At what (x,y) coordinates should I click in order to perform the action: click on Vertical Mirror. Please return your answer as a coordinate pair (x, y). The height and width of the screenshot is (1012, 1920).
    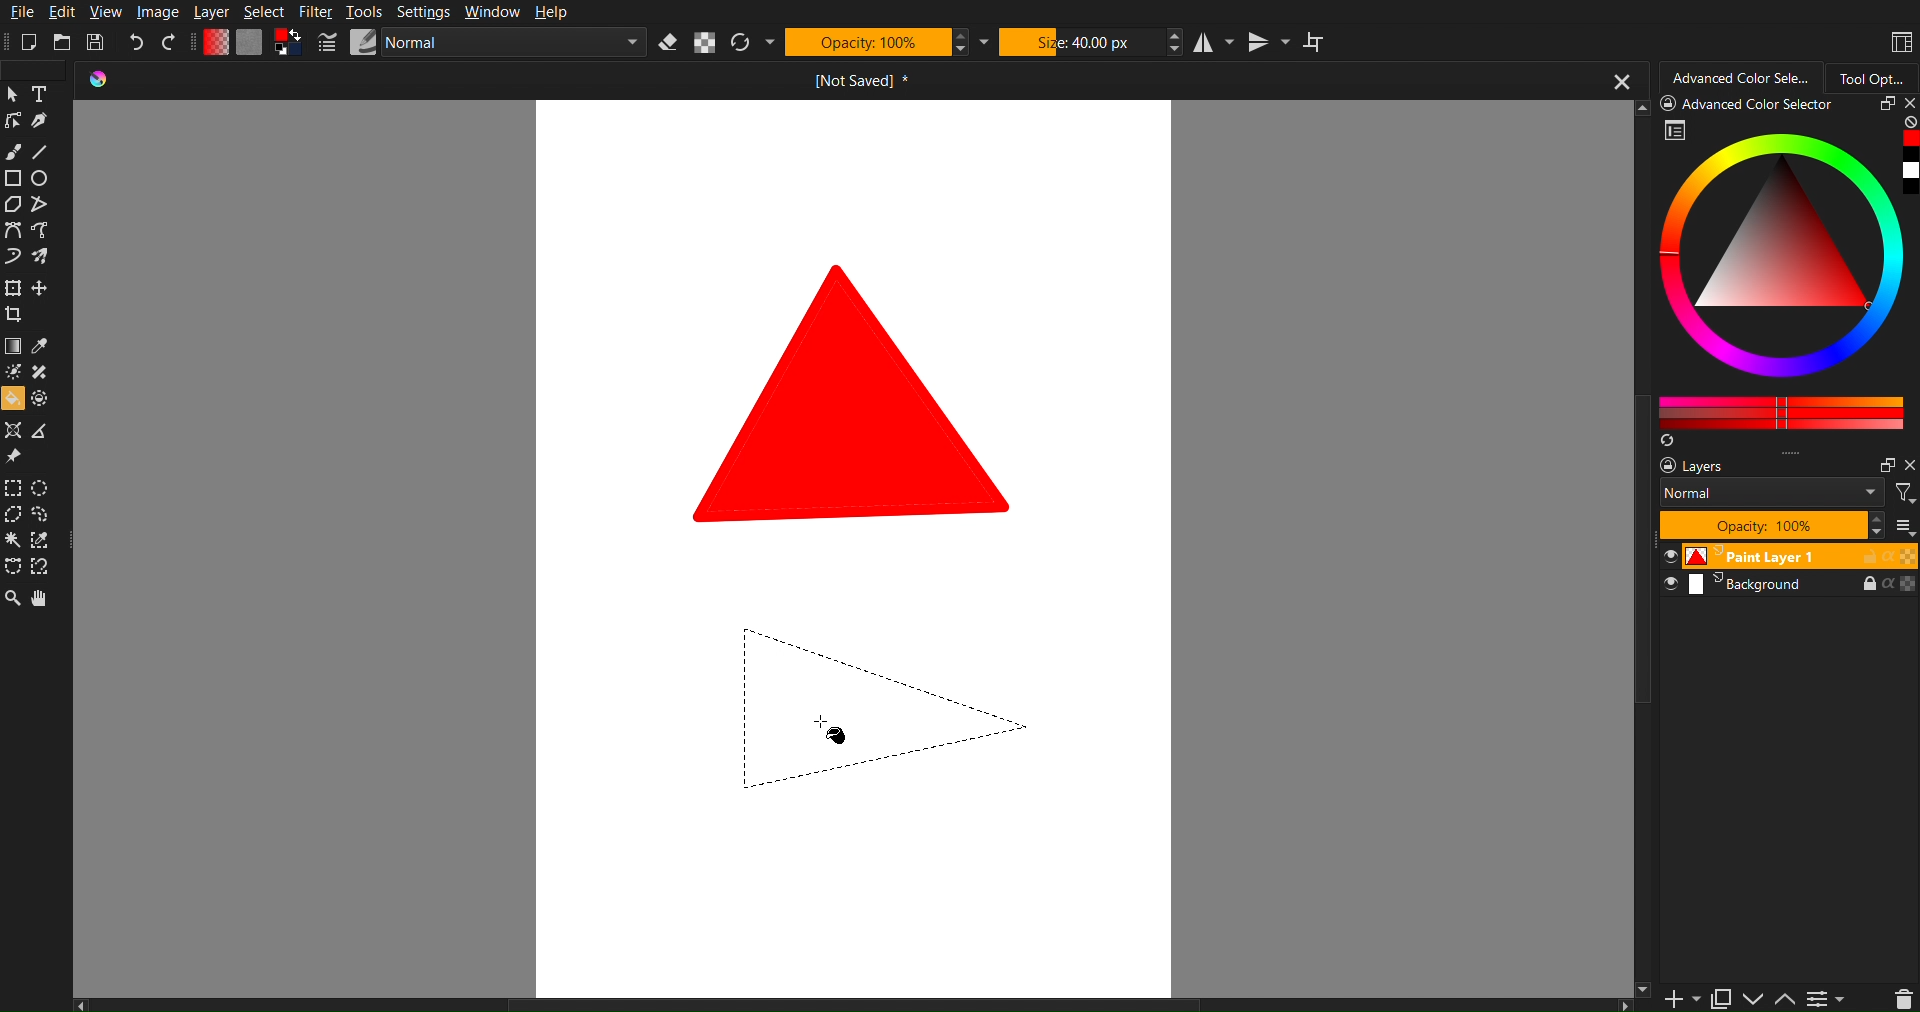
    Looking at the image, I should click on (1269, 43).